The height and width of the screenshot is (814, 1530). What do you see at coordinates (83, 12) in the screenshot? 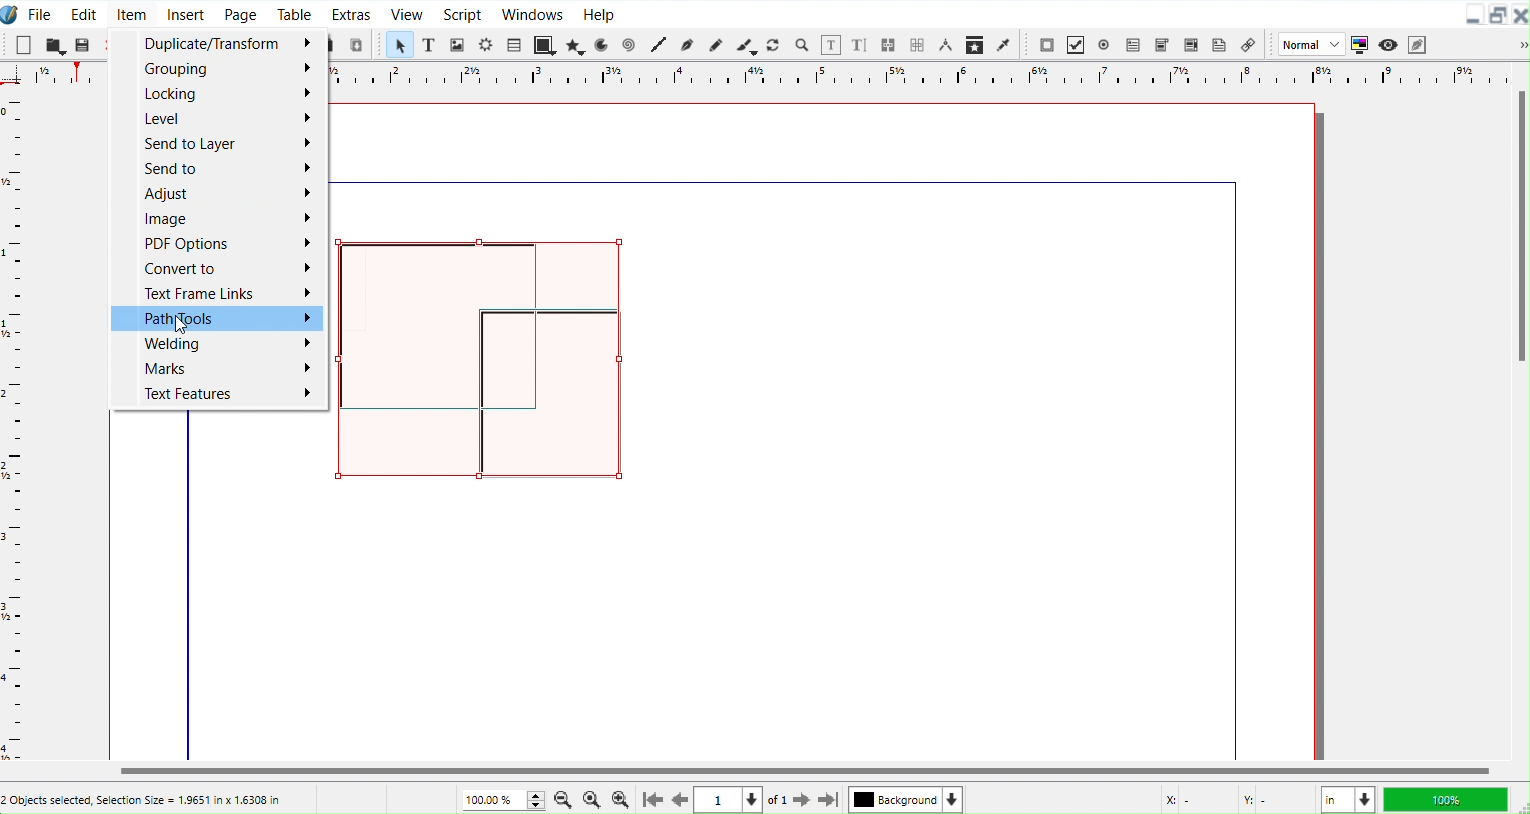
I see `Edit` at bounding box center [83, 12].